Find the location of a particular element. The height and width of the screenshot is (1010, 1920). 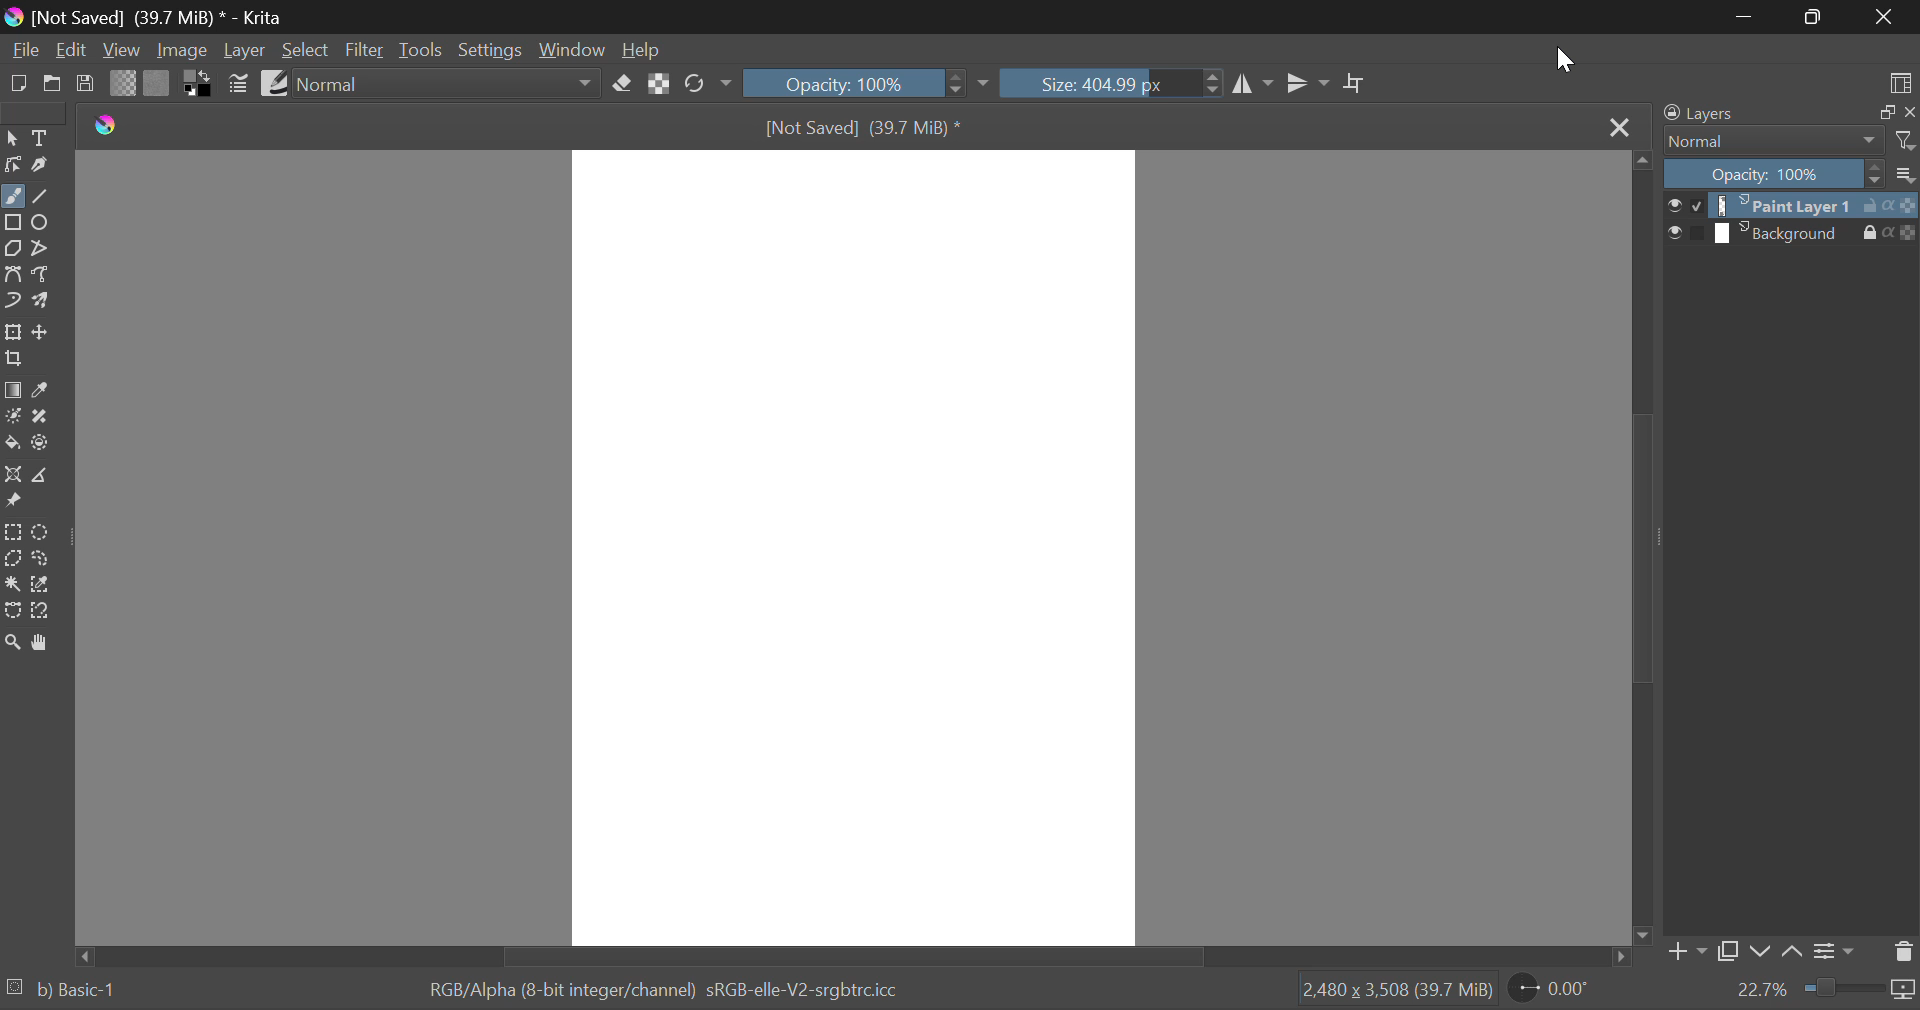

Rectangle Selection is located at coordinates (13, 531).